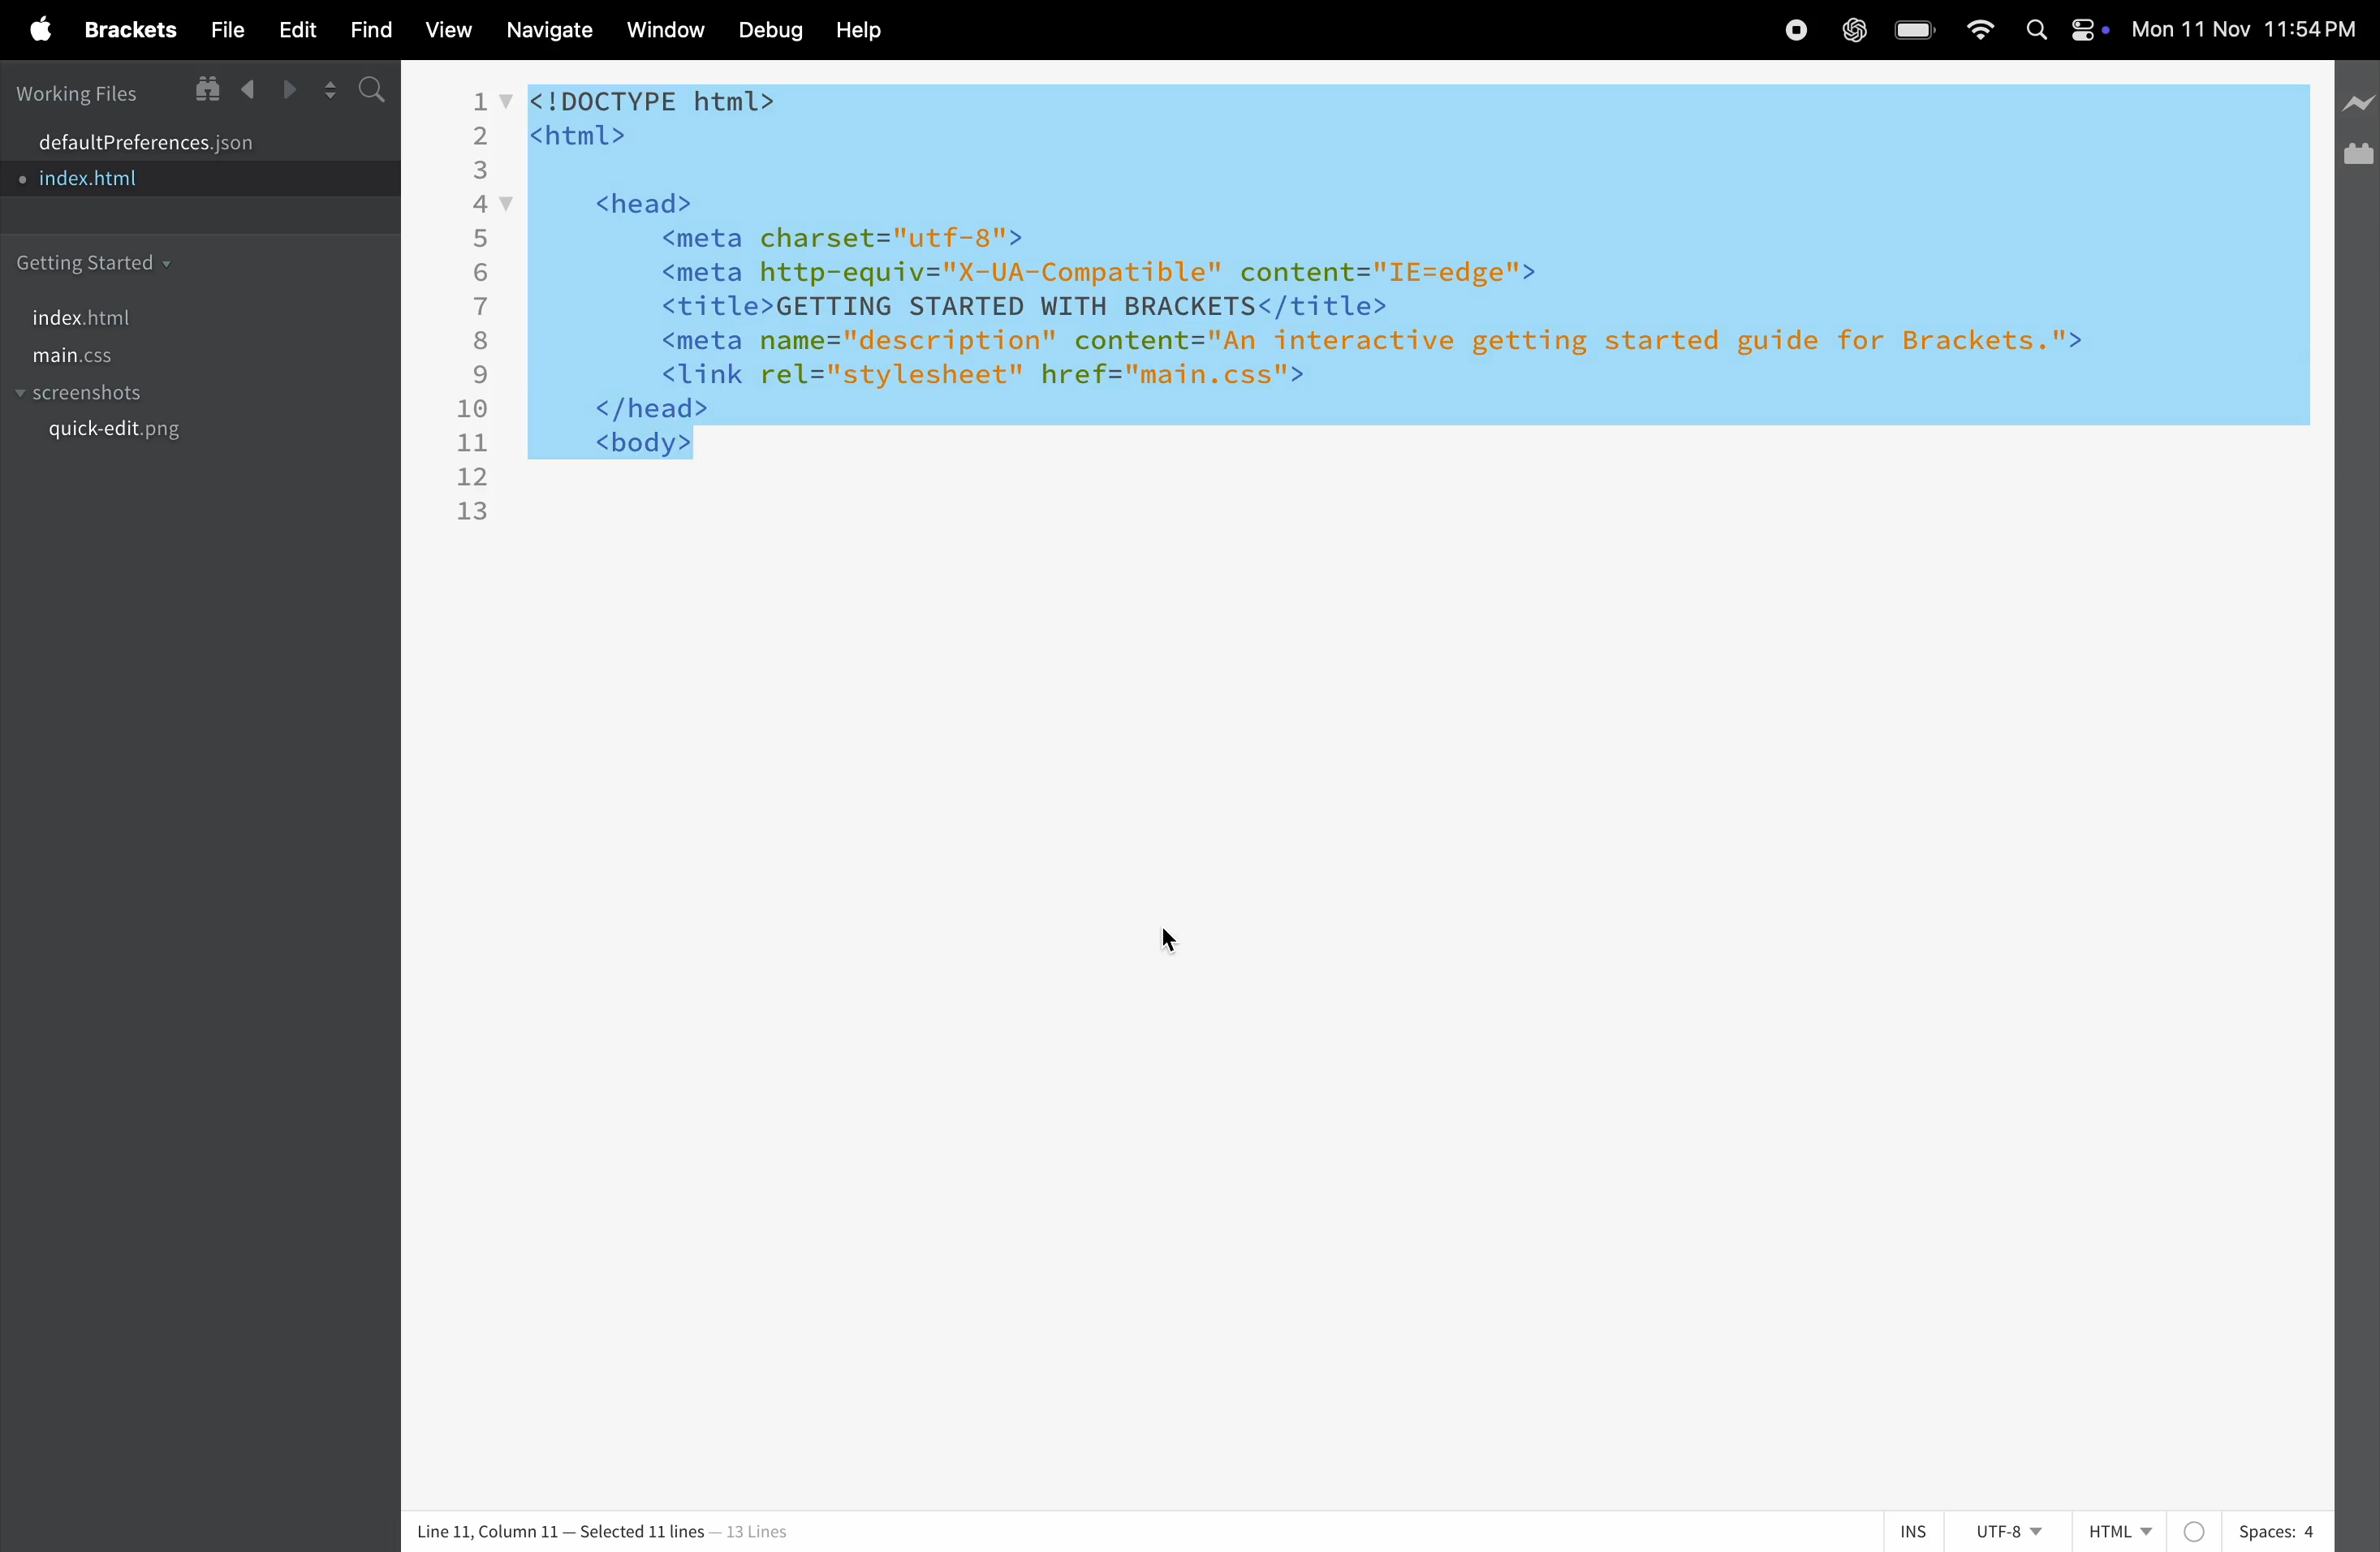 This screenshot has height=1552, width=2380. What do you see at coordinates (183, 139) in the screenshot?
I see `default program` at bounding box center [183, 139].